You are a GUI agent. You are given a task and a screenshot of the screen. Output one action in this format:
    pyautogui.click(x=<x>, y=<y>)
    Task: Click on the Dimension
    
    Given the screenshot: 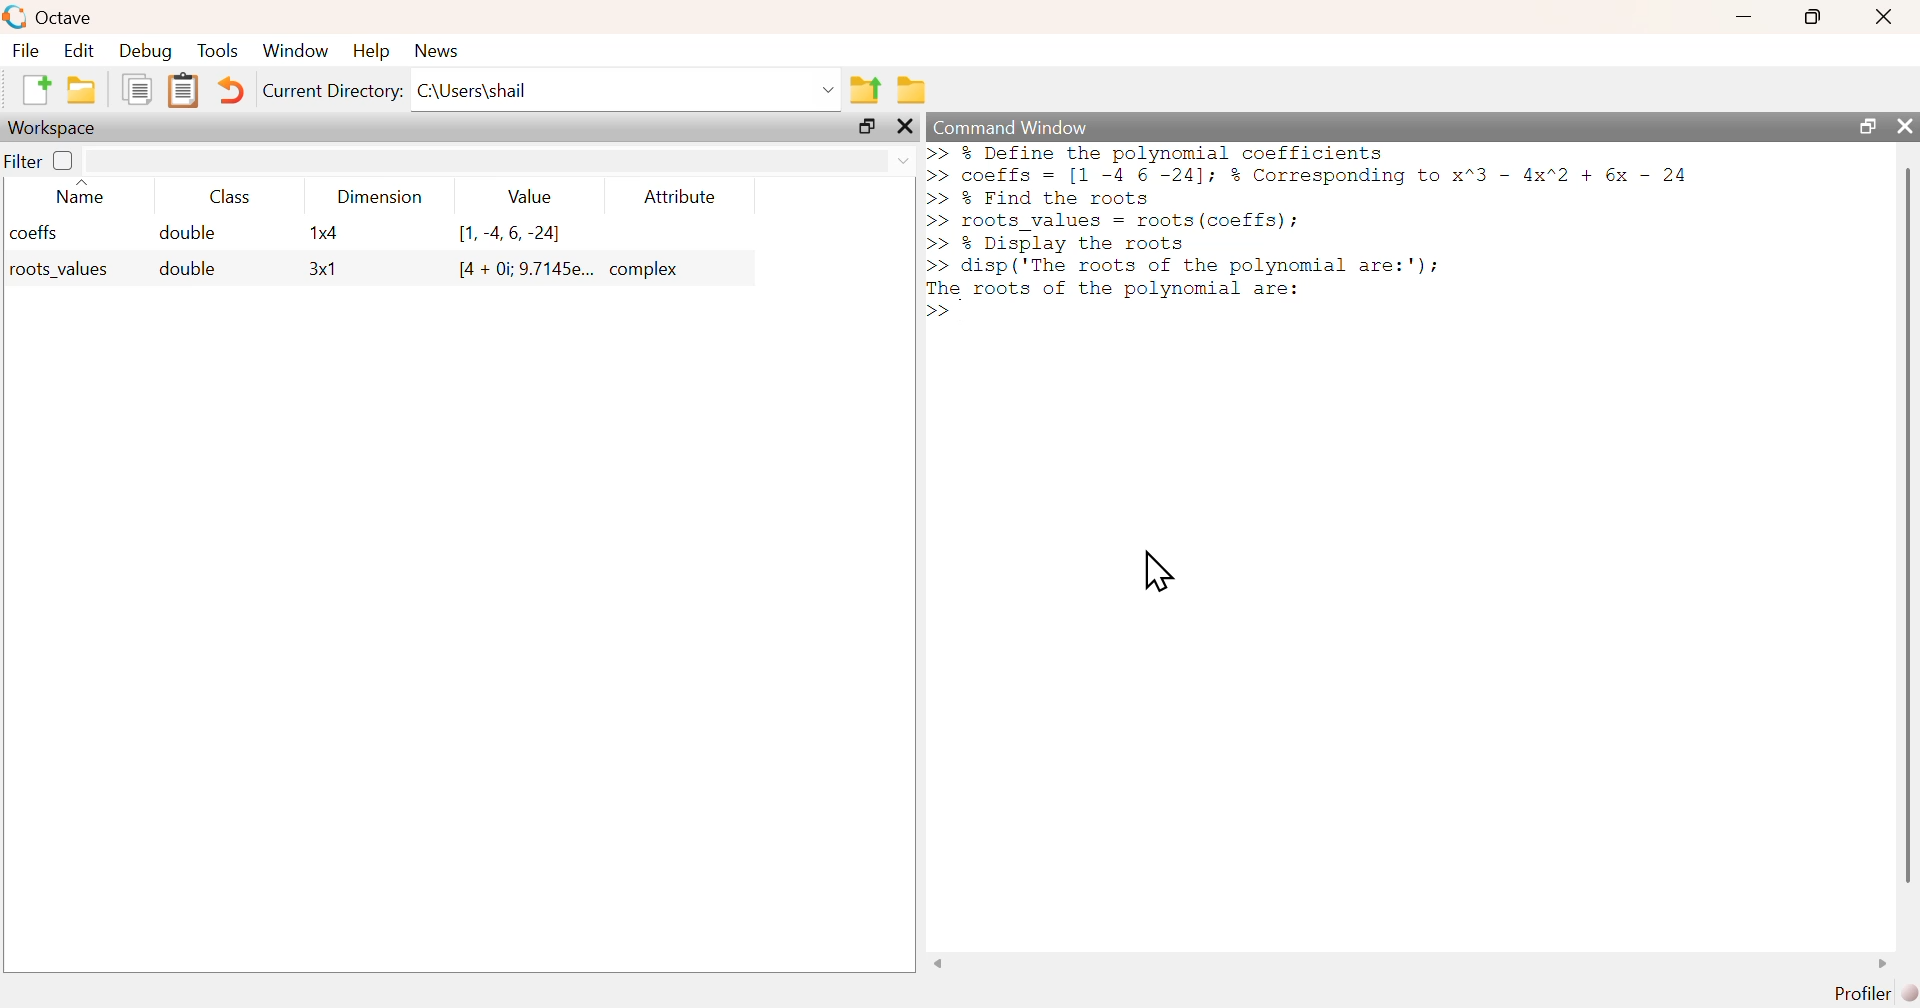 What is the action you would take?
    pyautogui.click(x=374, y=197)
    